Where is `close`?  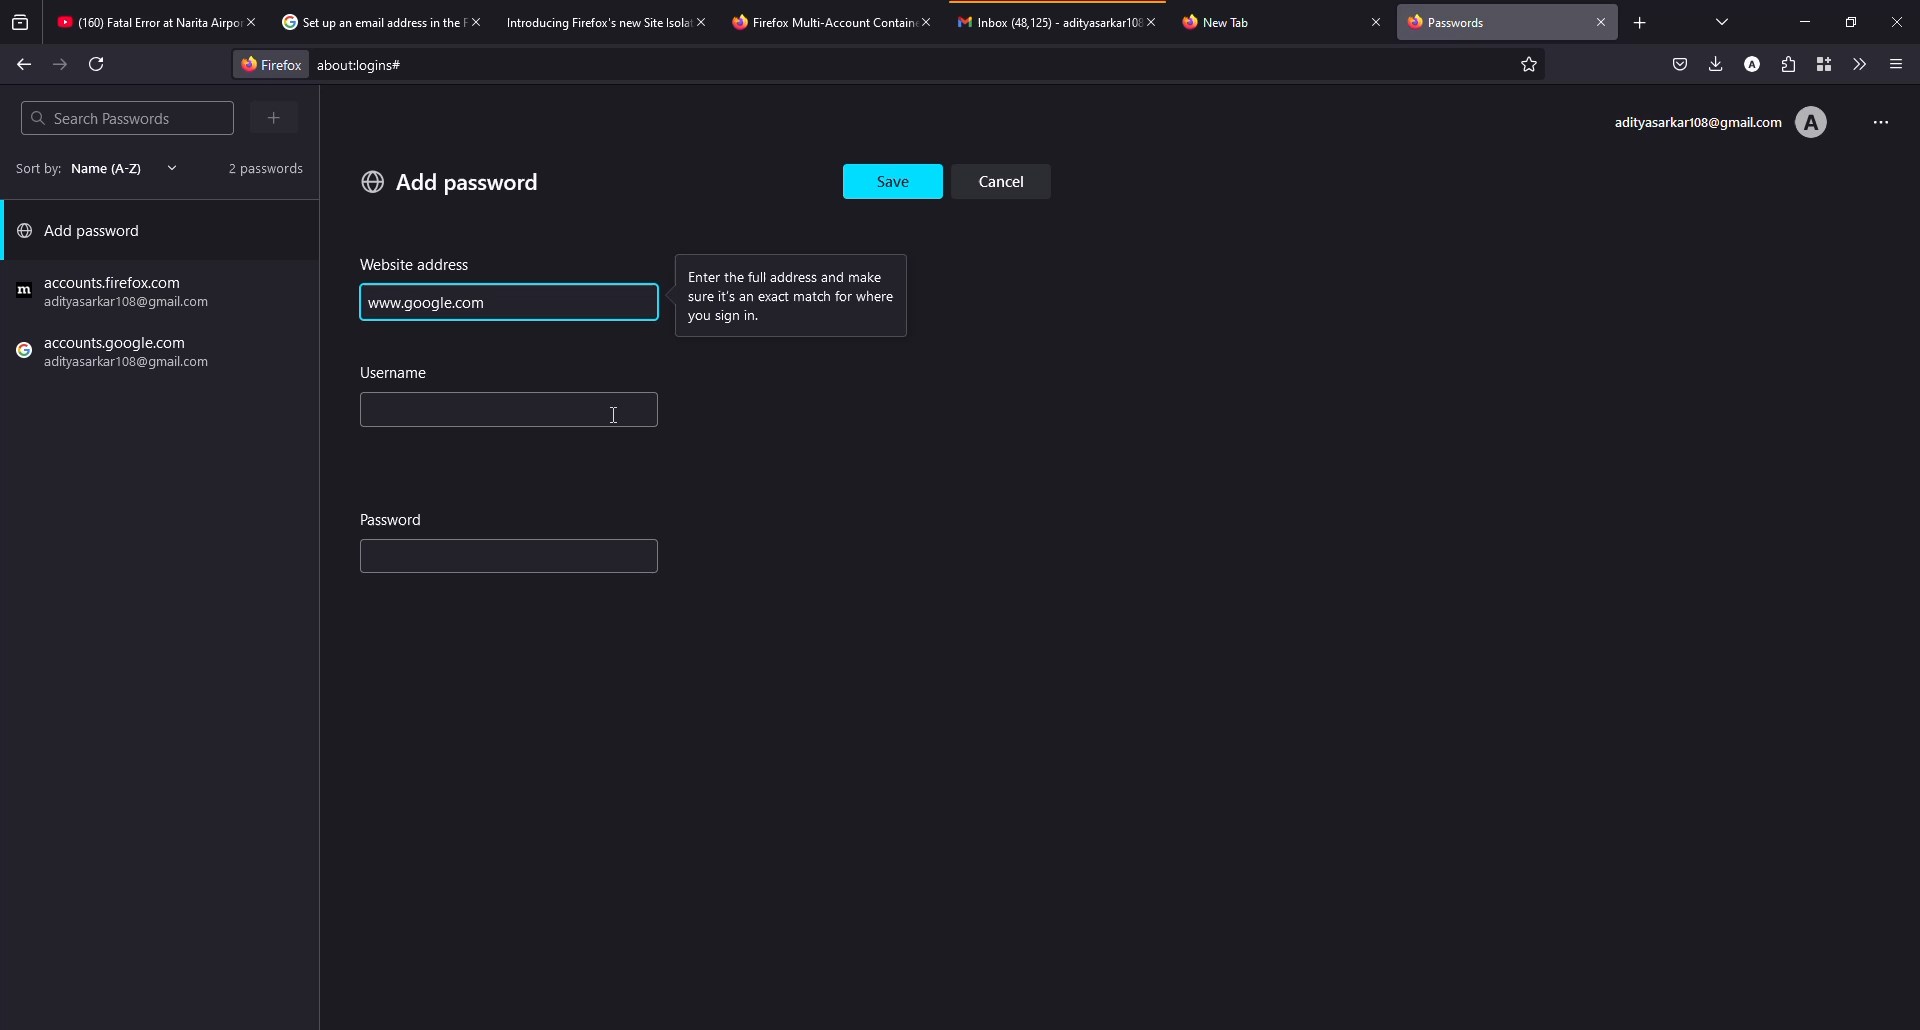 close is located at coordinates (1376, 21).